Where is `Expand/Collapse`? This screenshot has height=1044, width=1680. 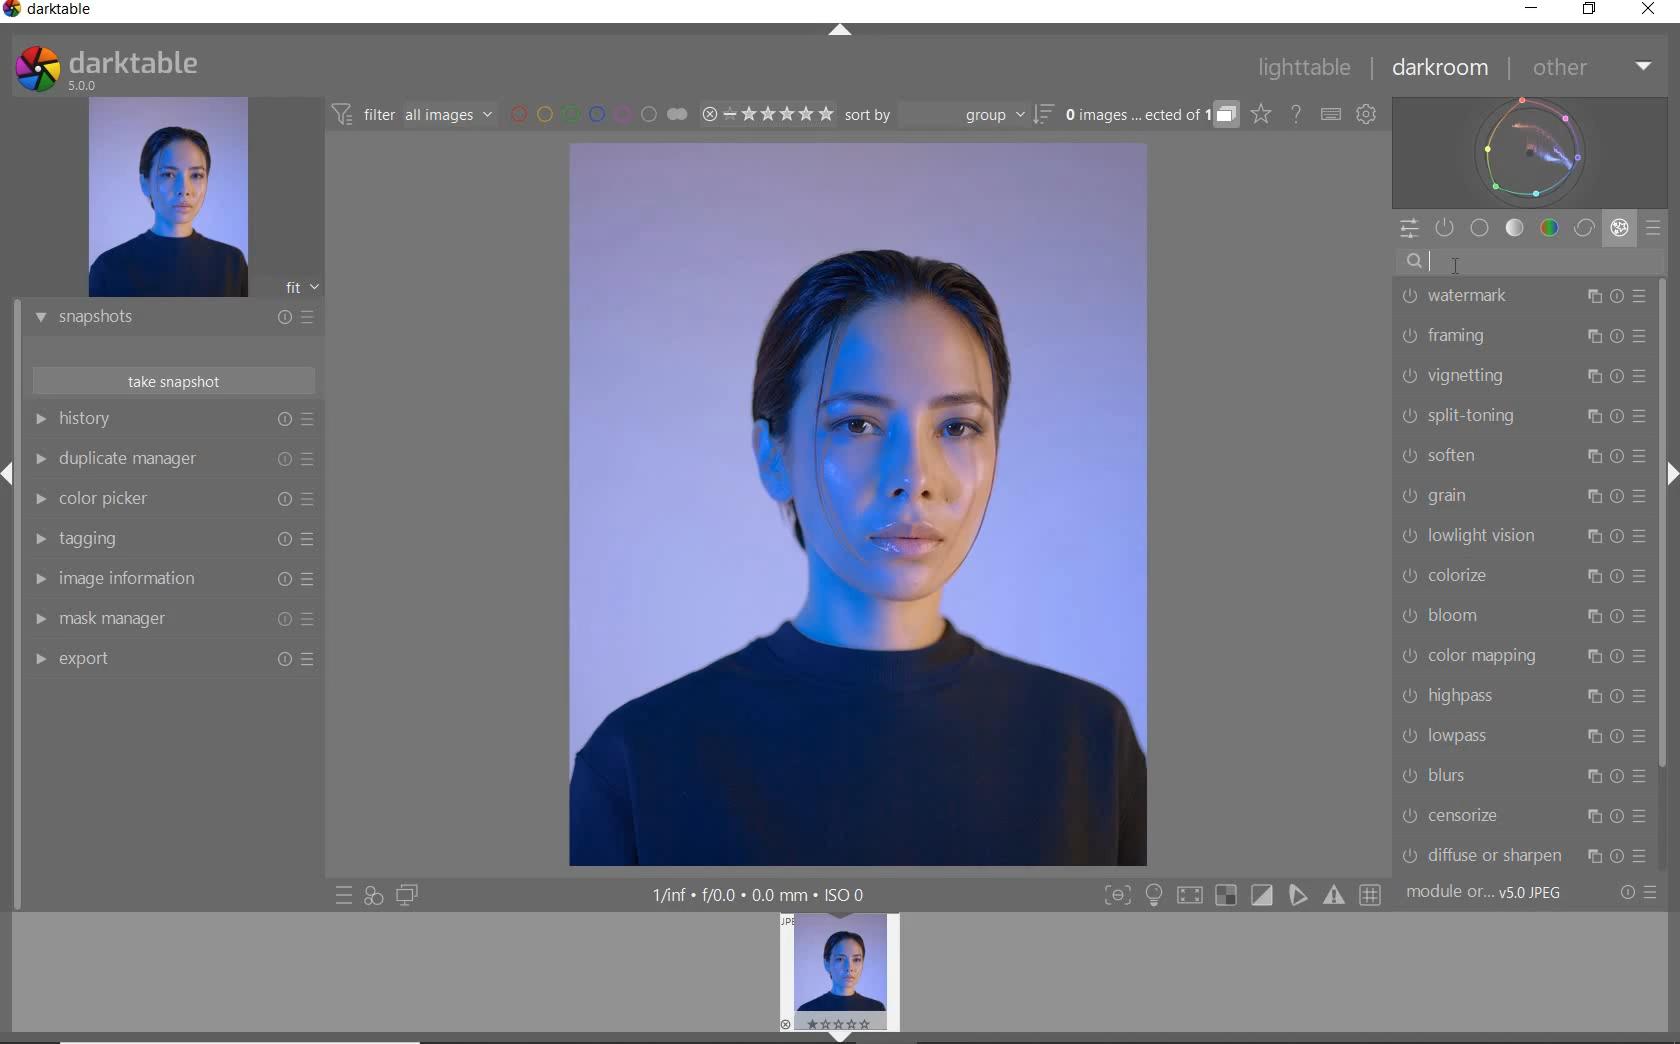
Expand/Collapse is located at coordinates (1669, 471).